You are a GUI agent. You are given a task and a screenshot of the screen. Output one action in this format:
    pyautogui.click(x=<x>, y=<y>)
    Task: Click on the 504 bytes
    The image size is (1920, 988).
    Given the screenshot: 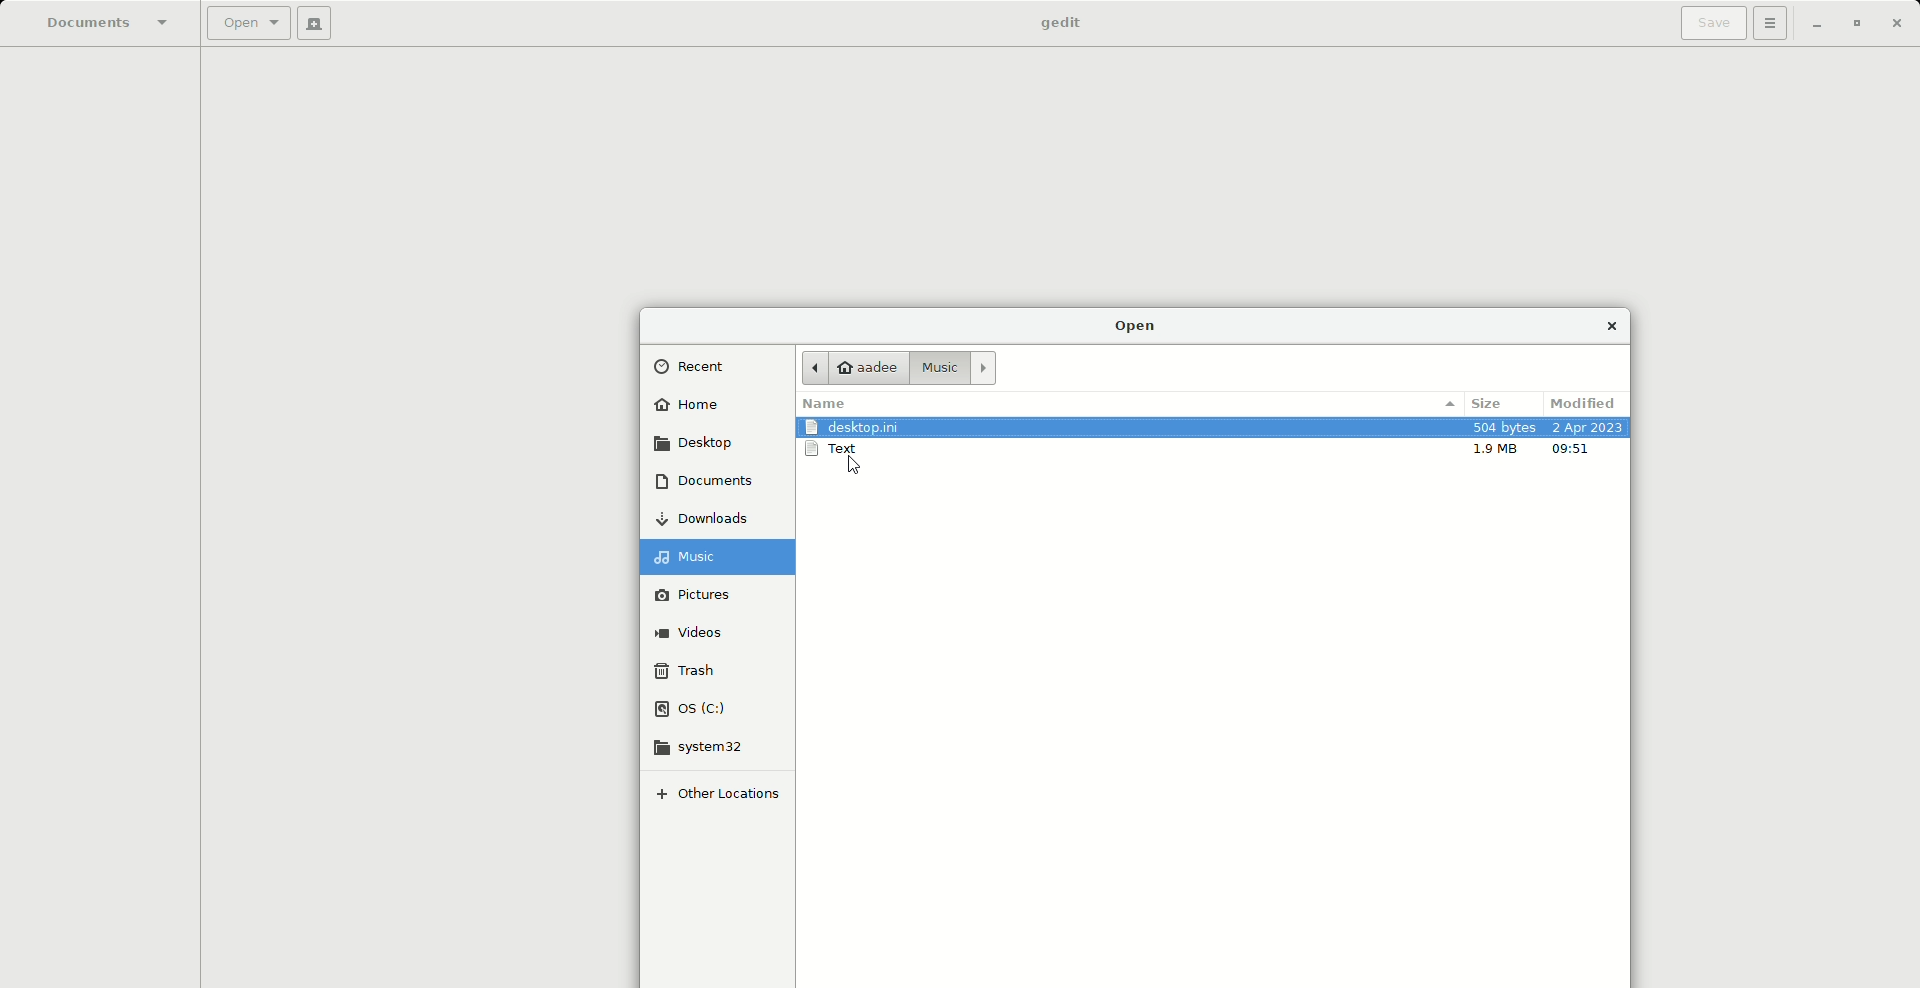 What is the action you would take?
    pyautogui.click(x=1505, y=429)
    